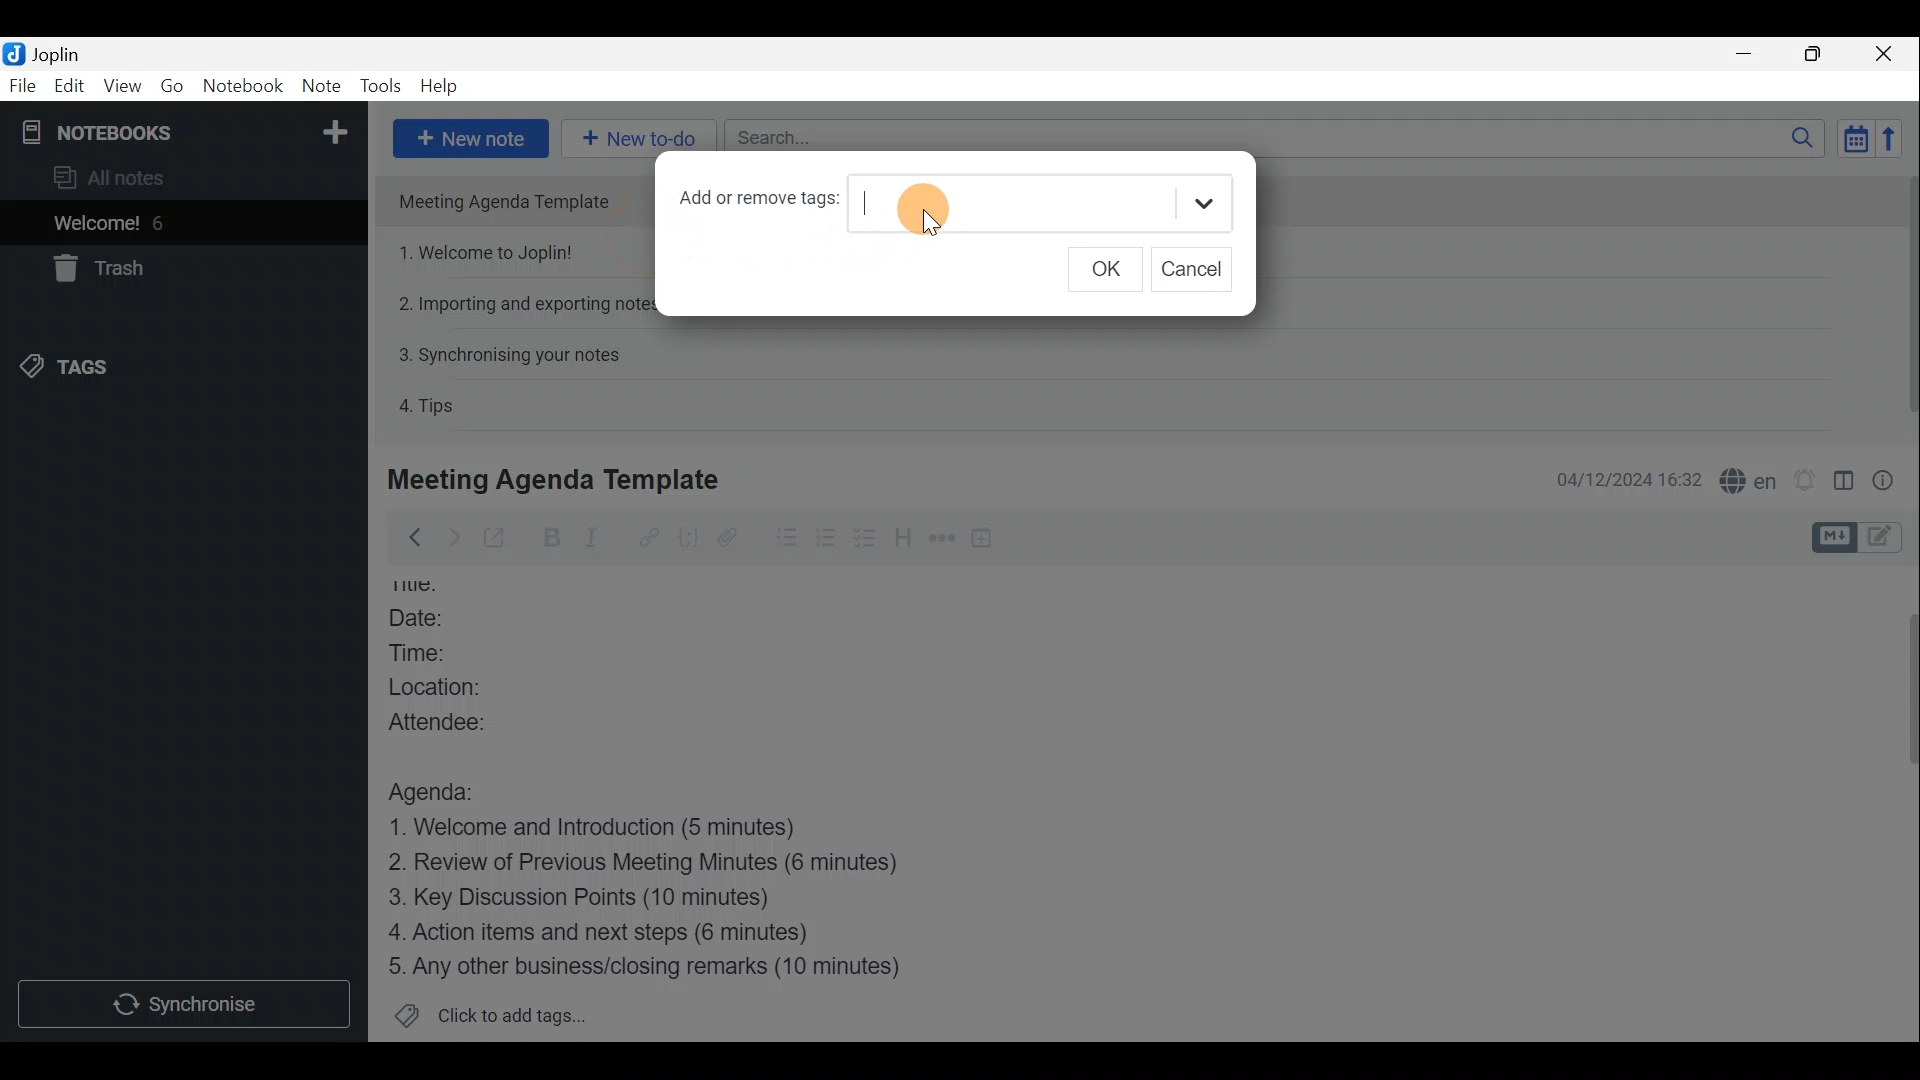 This screenshot has width=1920, height=1080. Describe the element at coordinates (1845, 484) in the screenshot. I see `Toggle editor layout` at that location.